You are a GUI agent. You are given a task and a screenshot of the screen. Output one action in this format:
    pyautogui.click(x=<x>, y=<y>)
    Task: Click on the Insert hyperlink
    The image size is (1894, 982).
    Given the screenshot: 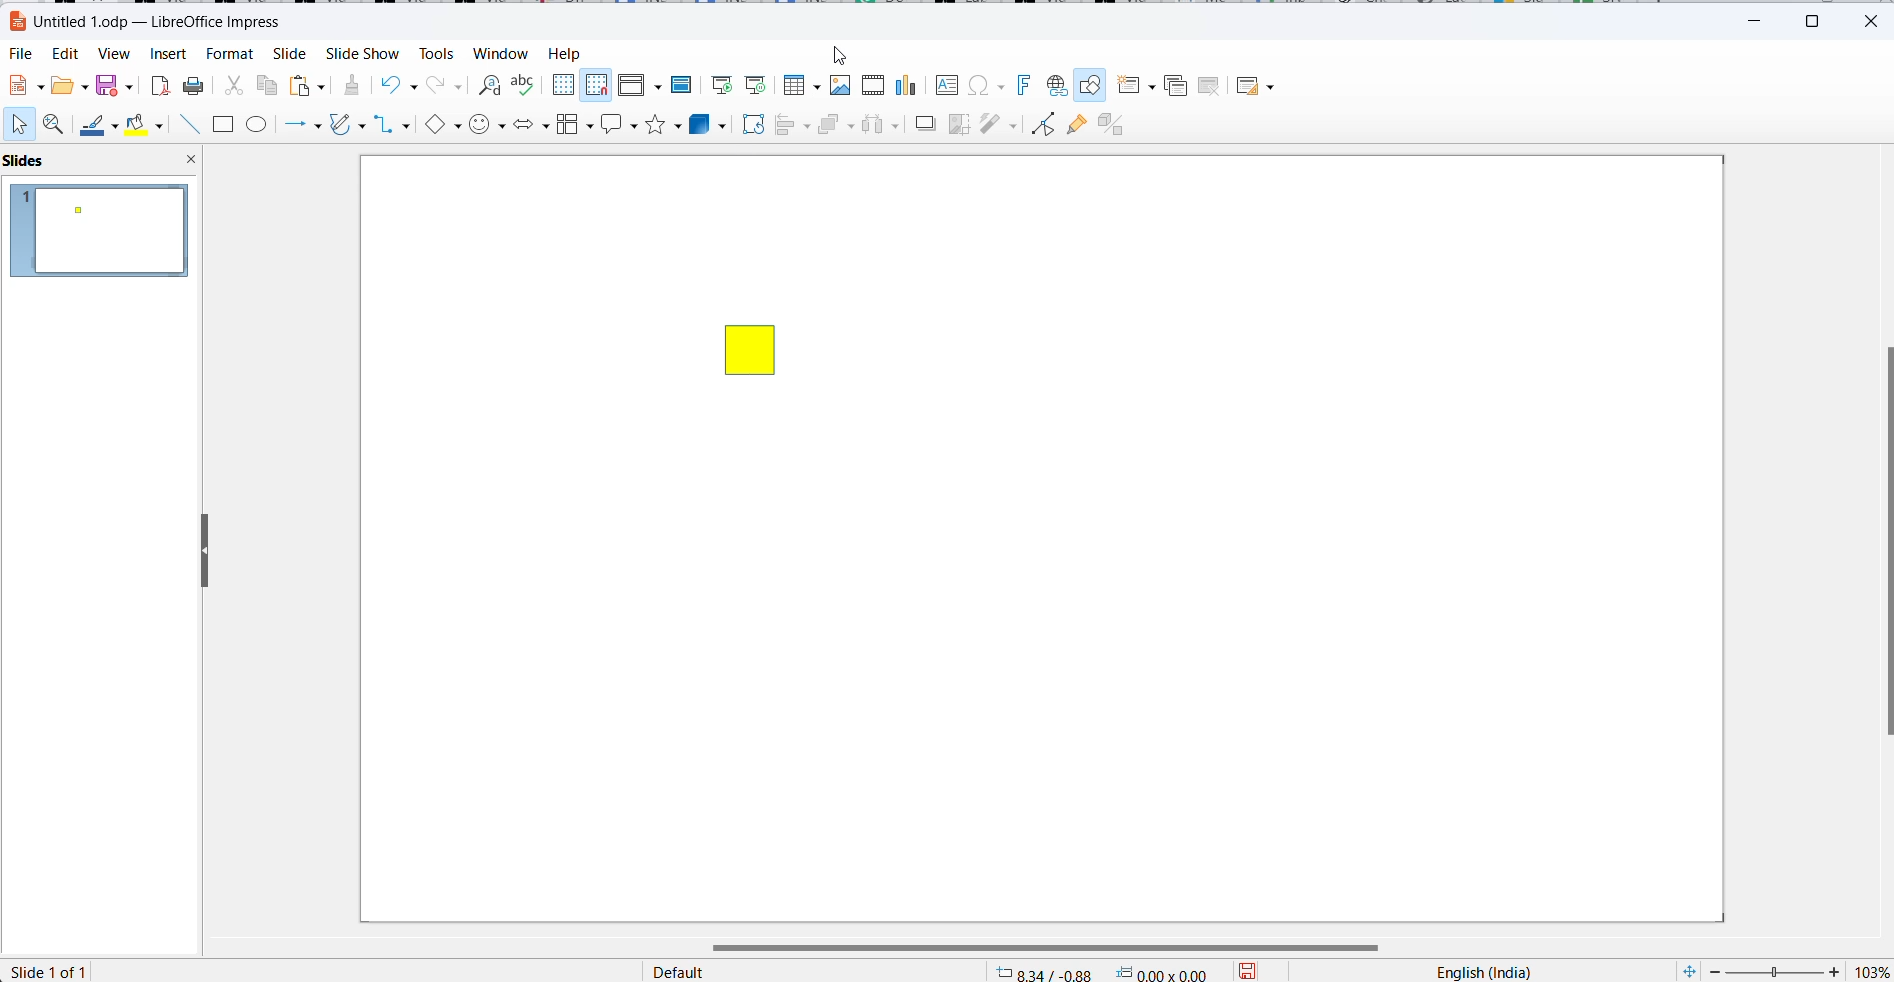 What is the action you would take?
    pyautogui.click(x=1054, y=87)
    